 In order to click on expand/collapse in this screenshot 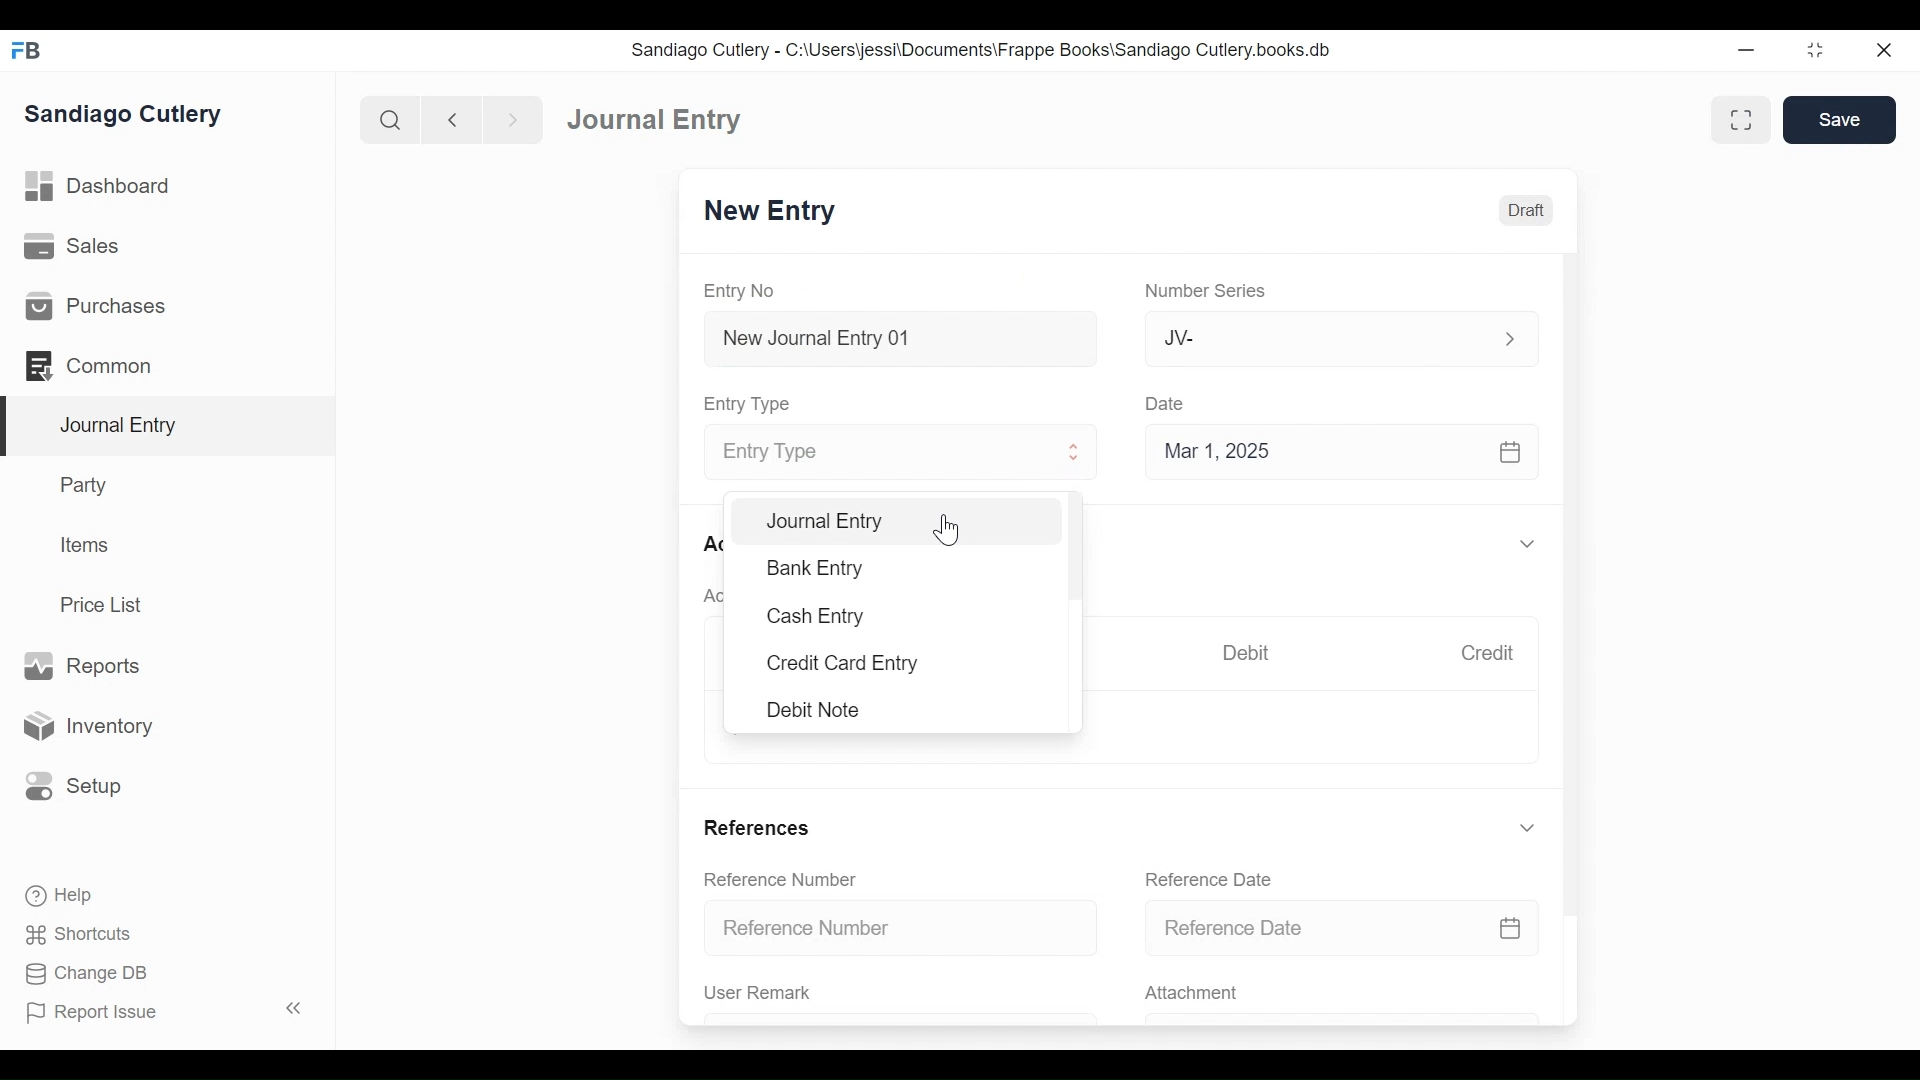, I will do `click(1526, 543)`.